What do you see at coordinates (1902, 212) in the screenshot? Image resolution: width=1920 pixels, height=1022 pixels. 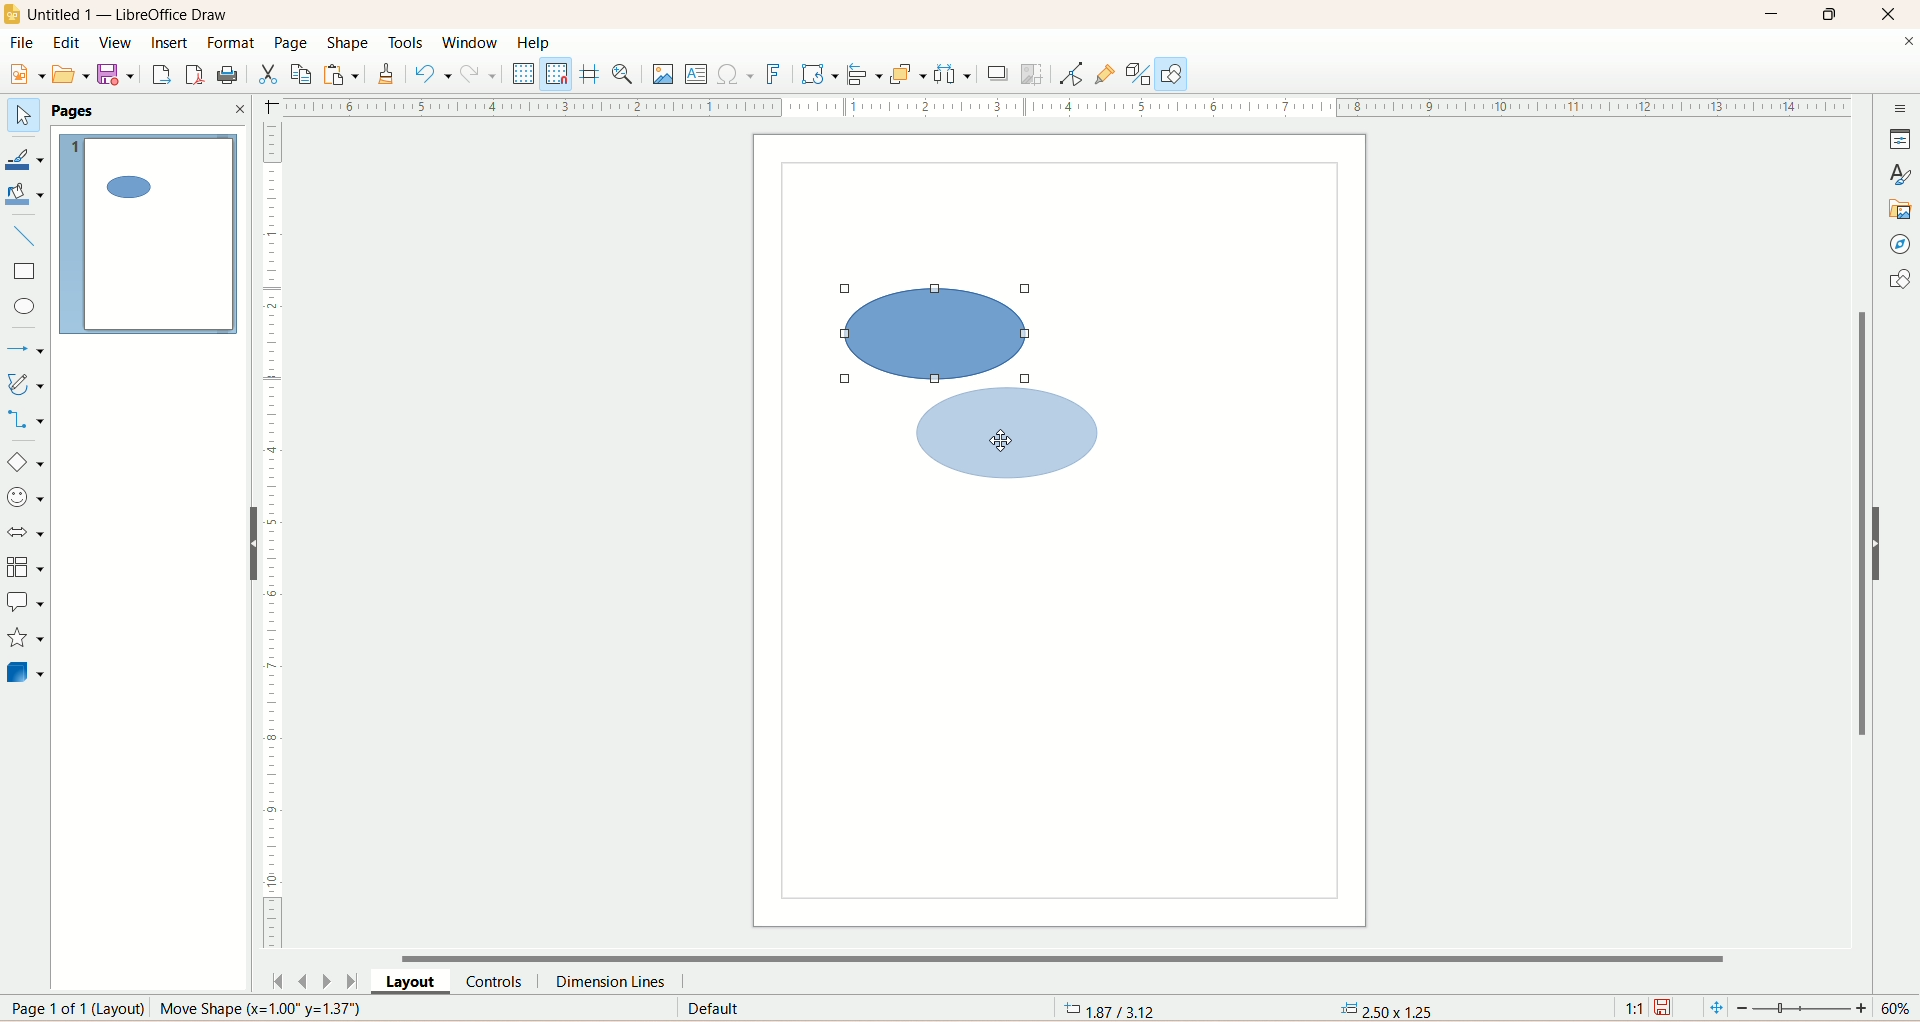 I see `gallery` at bounding box center [1902, 212].